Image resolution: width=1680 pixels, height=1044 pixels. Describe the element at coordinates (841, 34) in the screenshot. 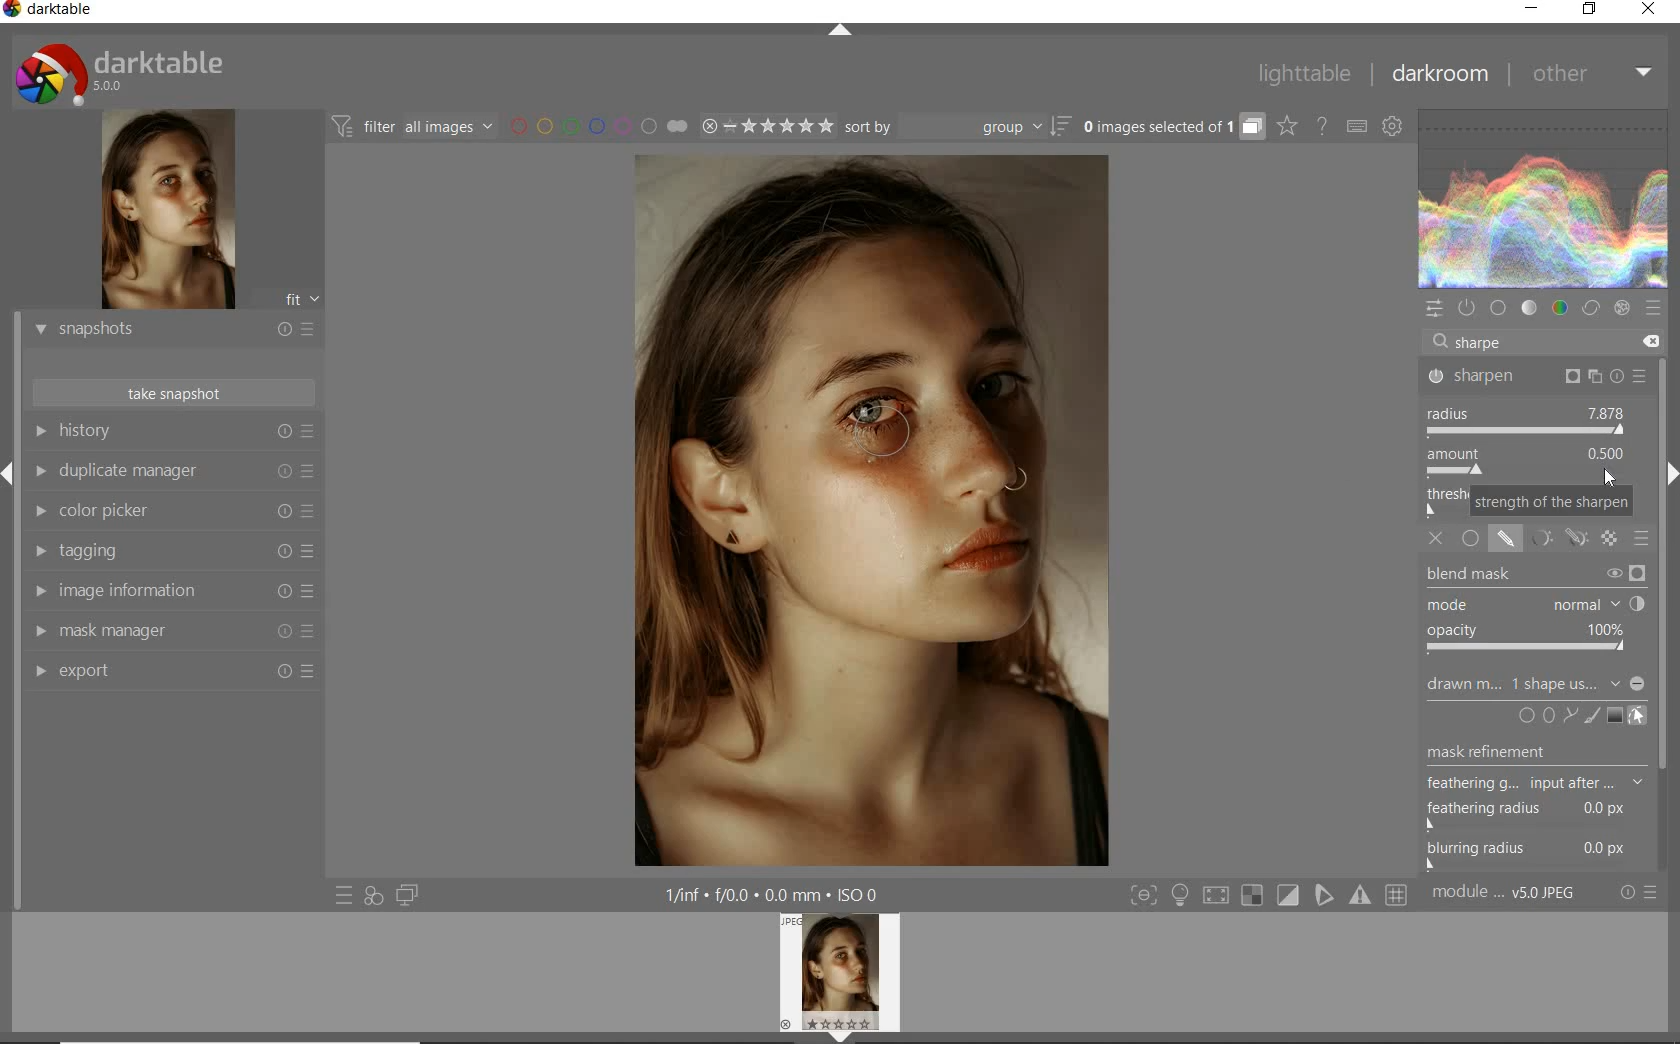

I see `expand/collapse` at that location.